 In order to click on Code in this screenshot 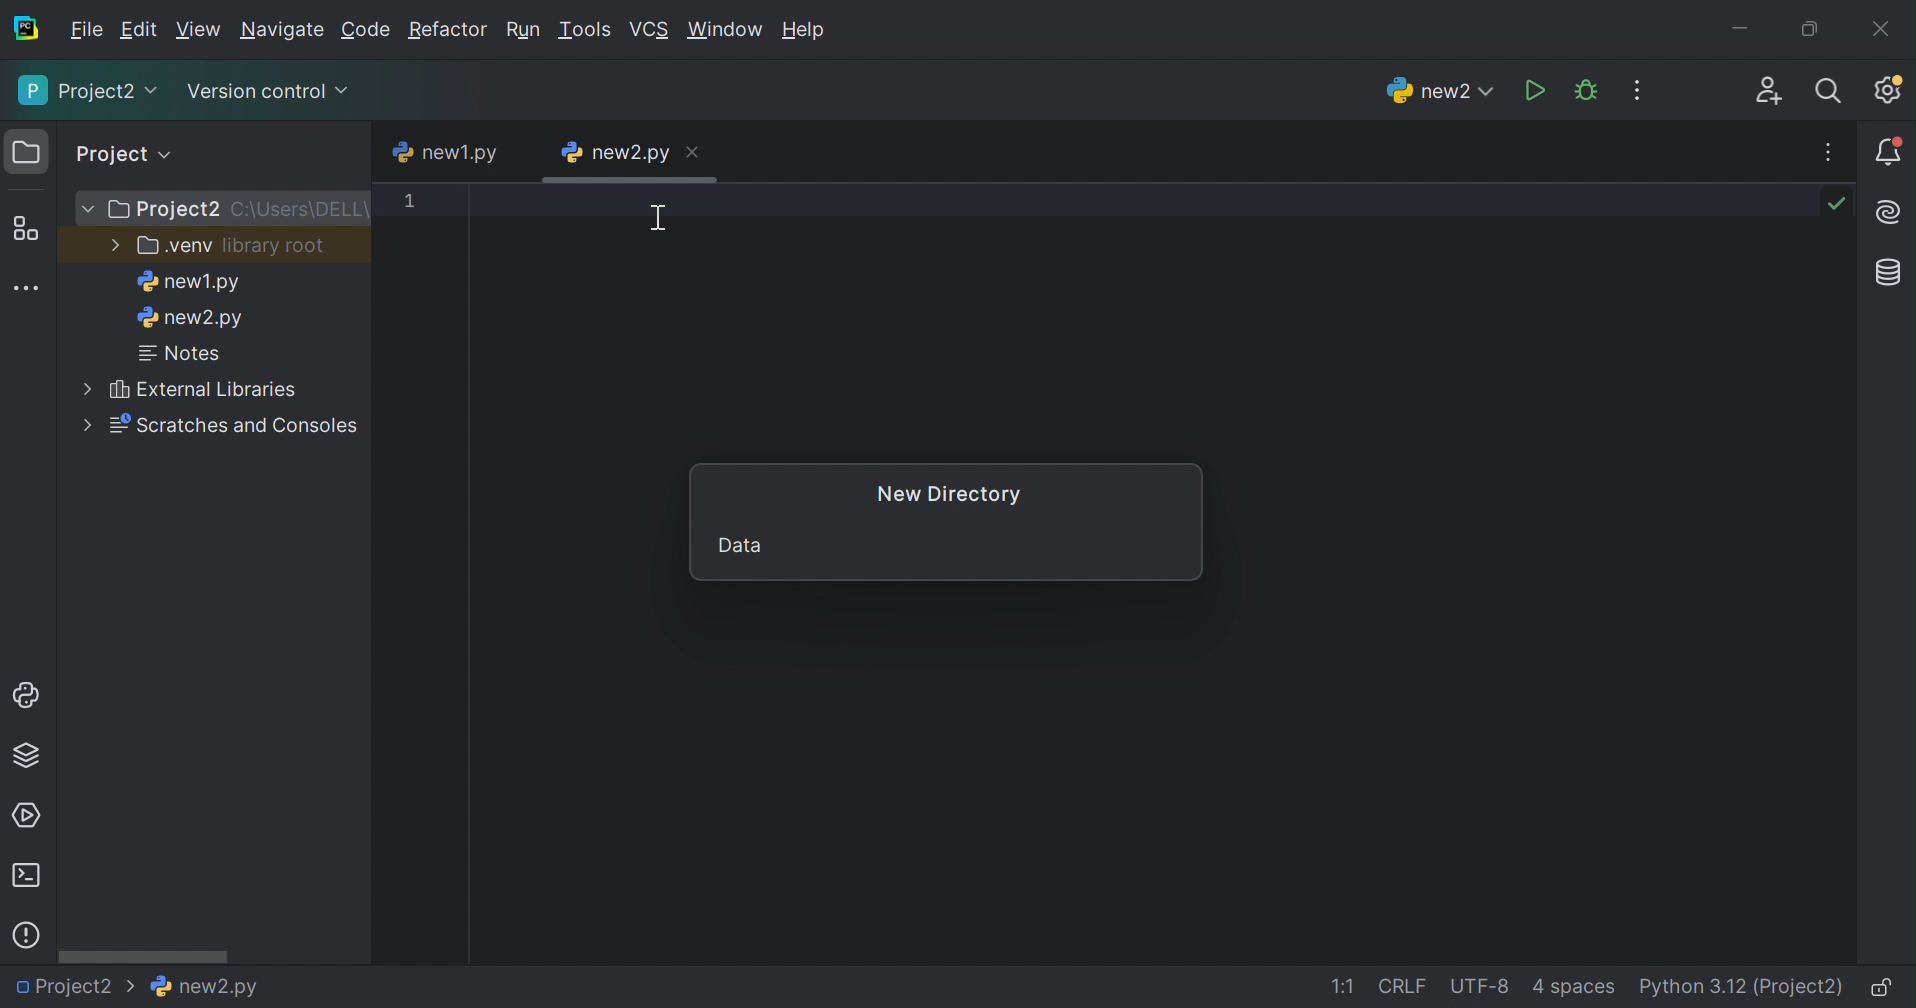, I will do `click(367, 30)`.